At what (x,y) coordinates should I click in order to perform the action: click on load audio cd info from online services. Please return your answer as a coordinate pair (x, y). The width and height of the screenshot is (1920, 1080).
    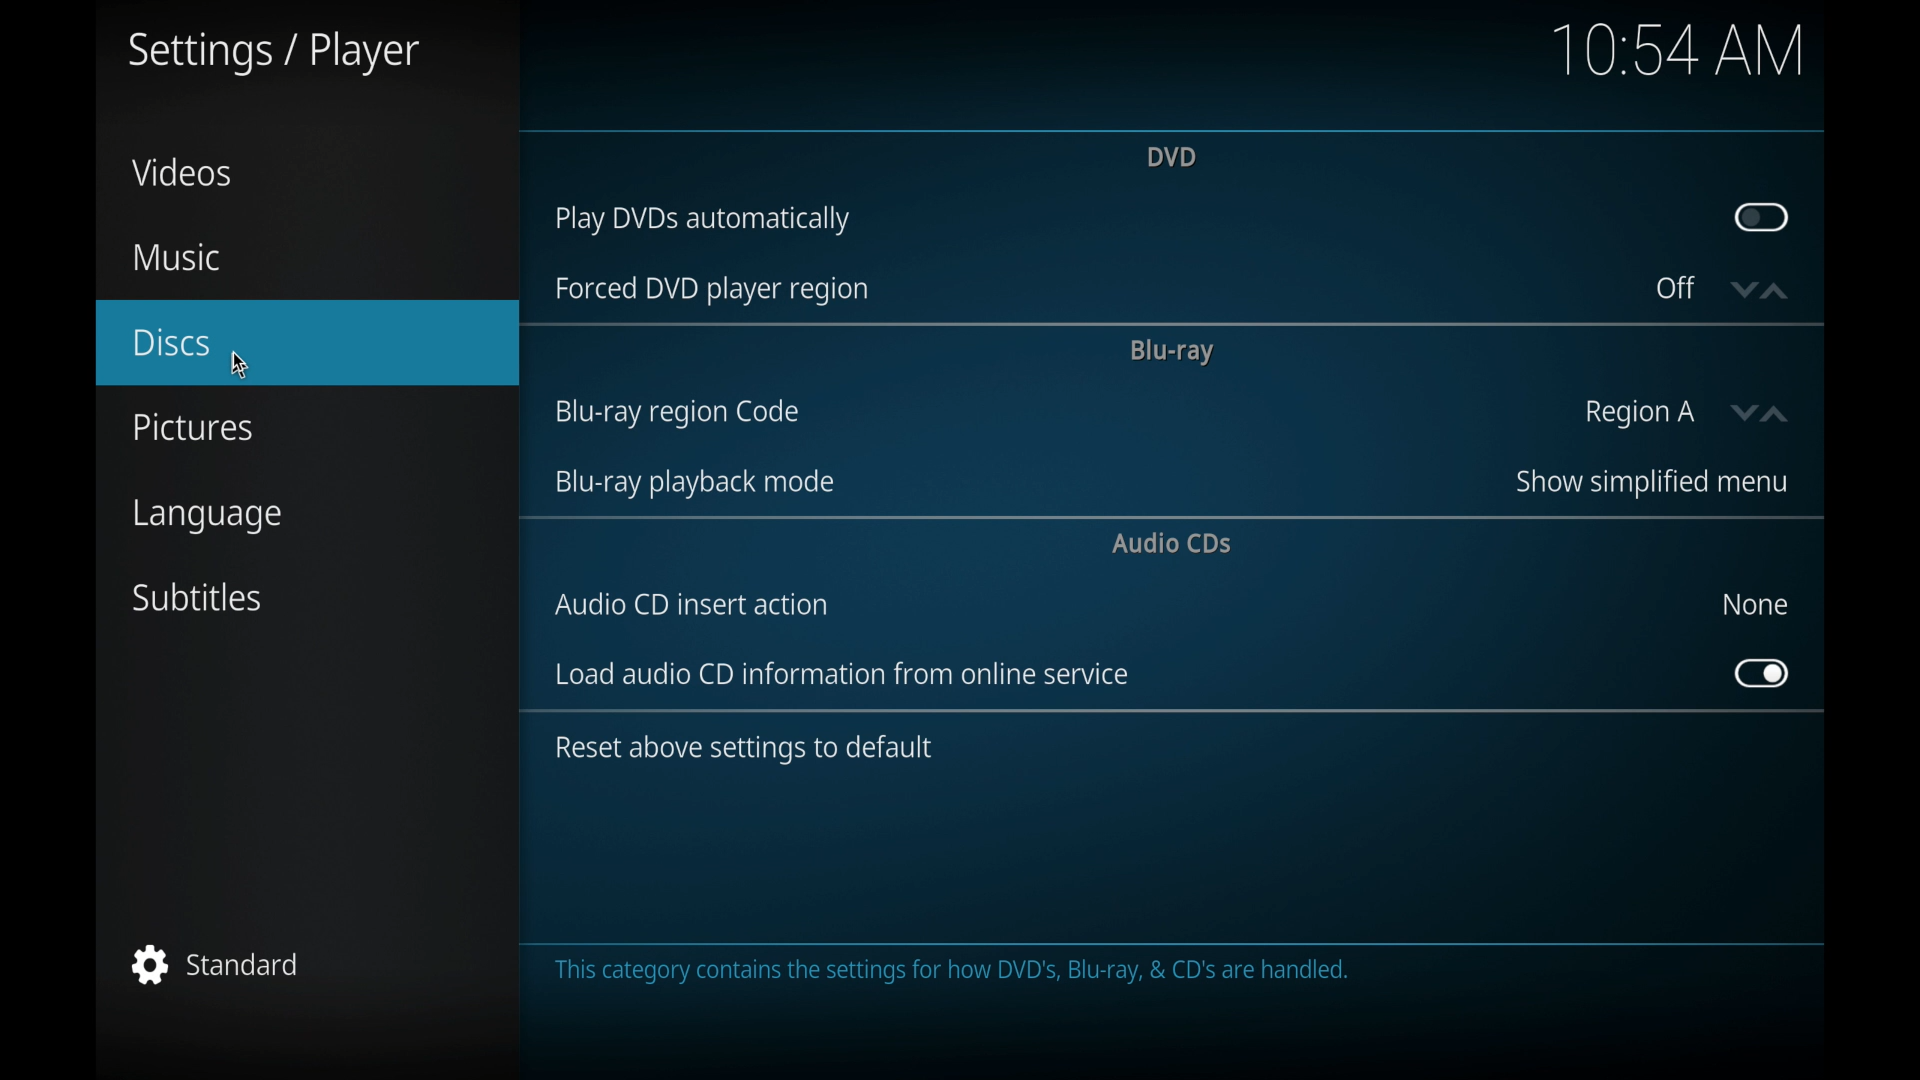
    Looking at the image, I should click on (842, 674).